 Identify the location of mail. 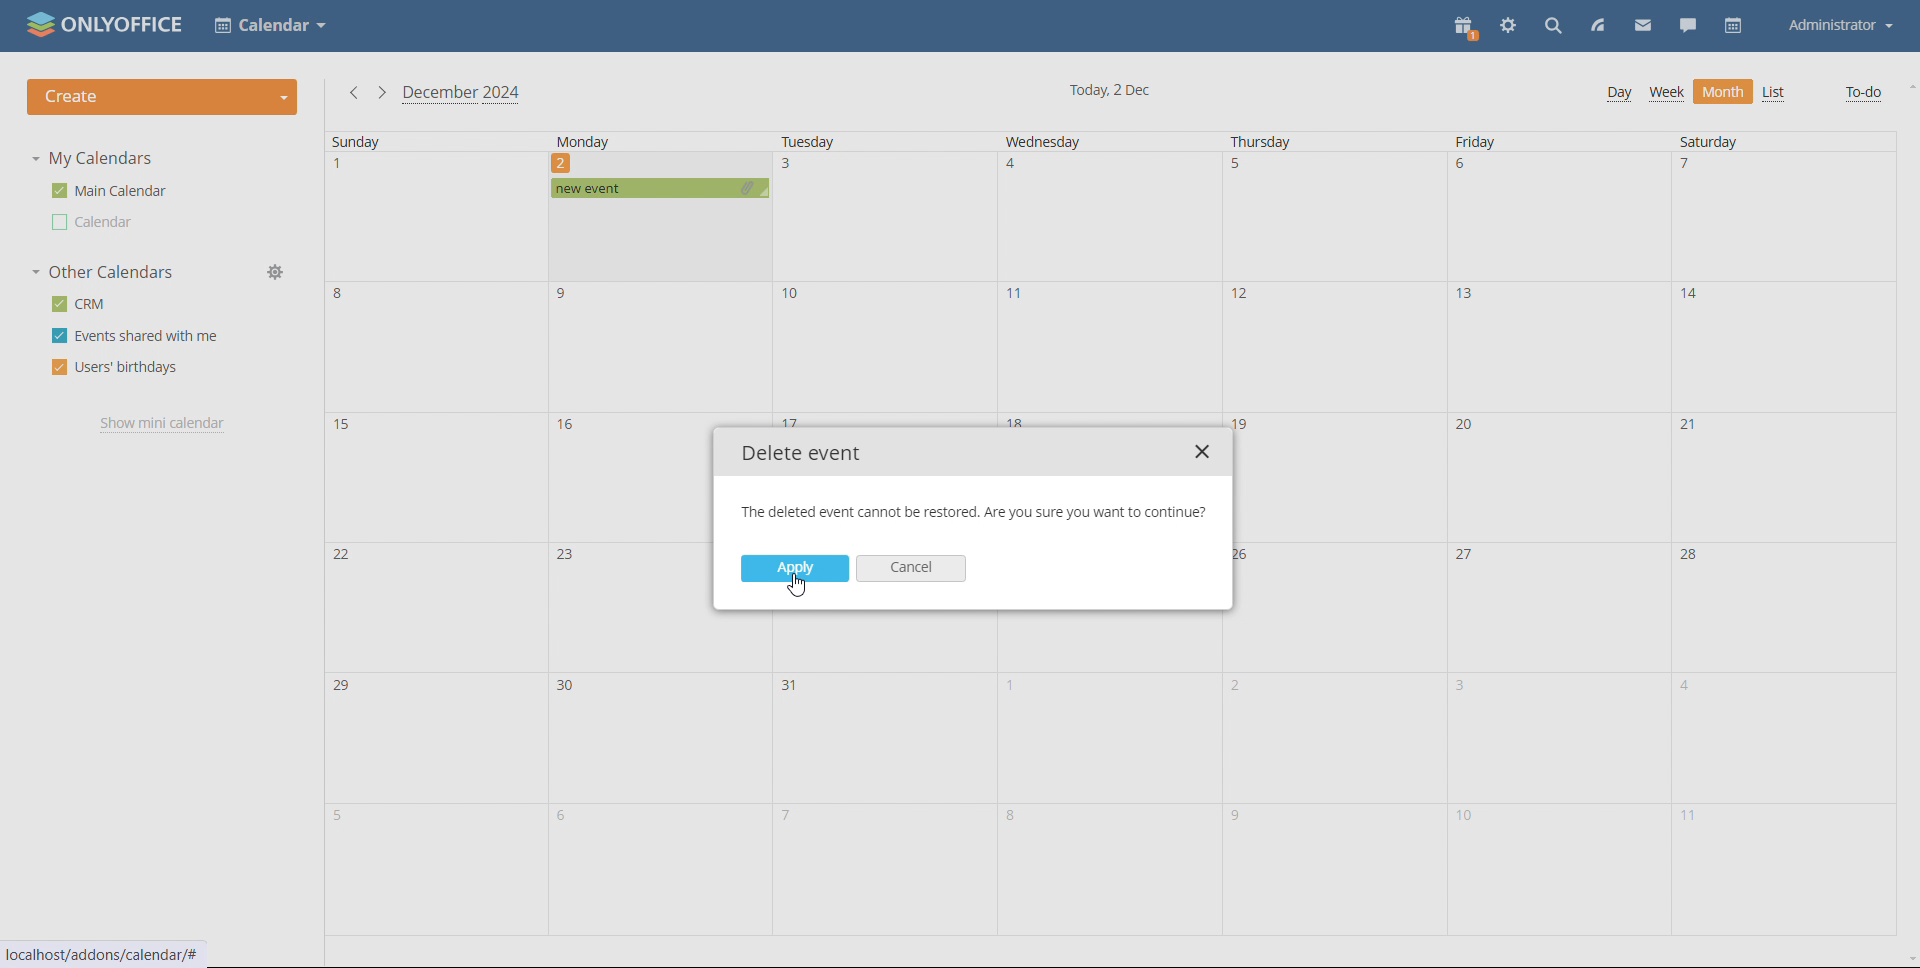
(1643, 25).